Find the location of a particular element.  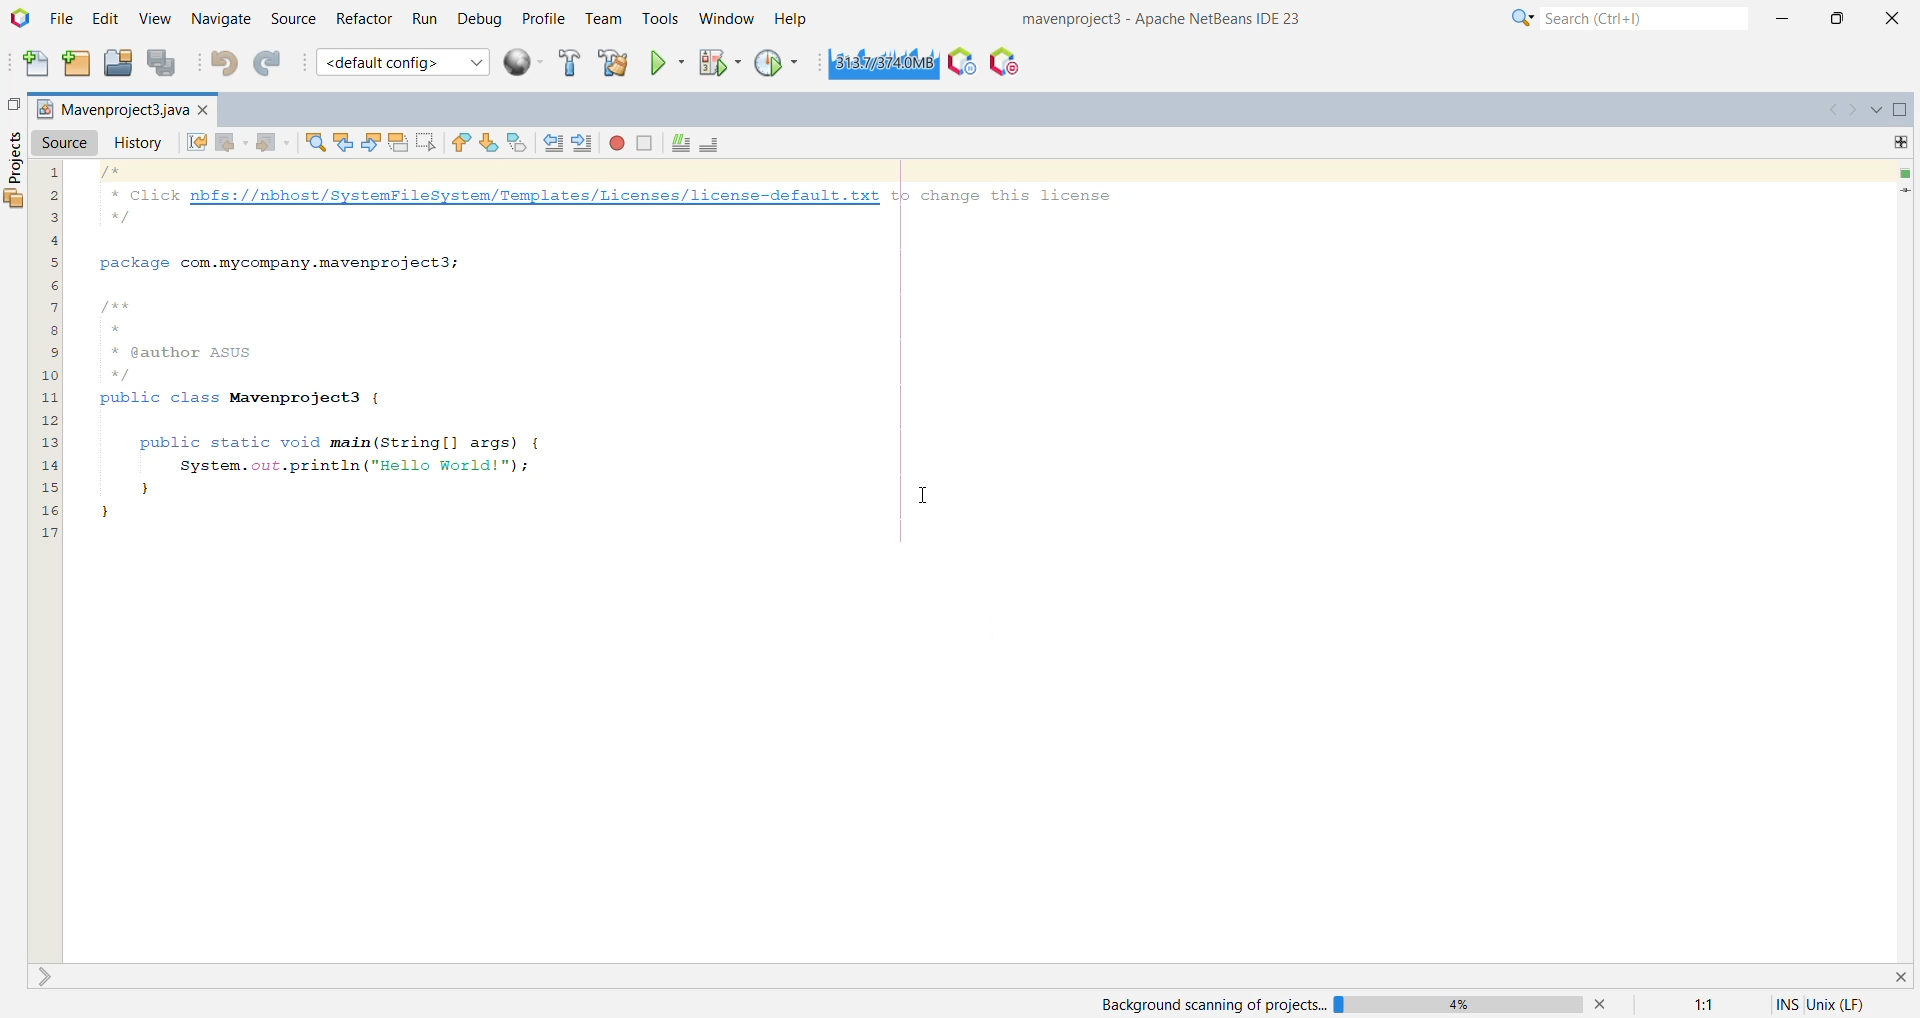

Shift Line Right is located at coordinates (583, 143).